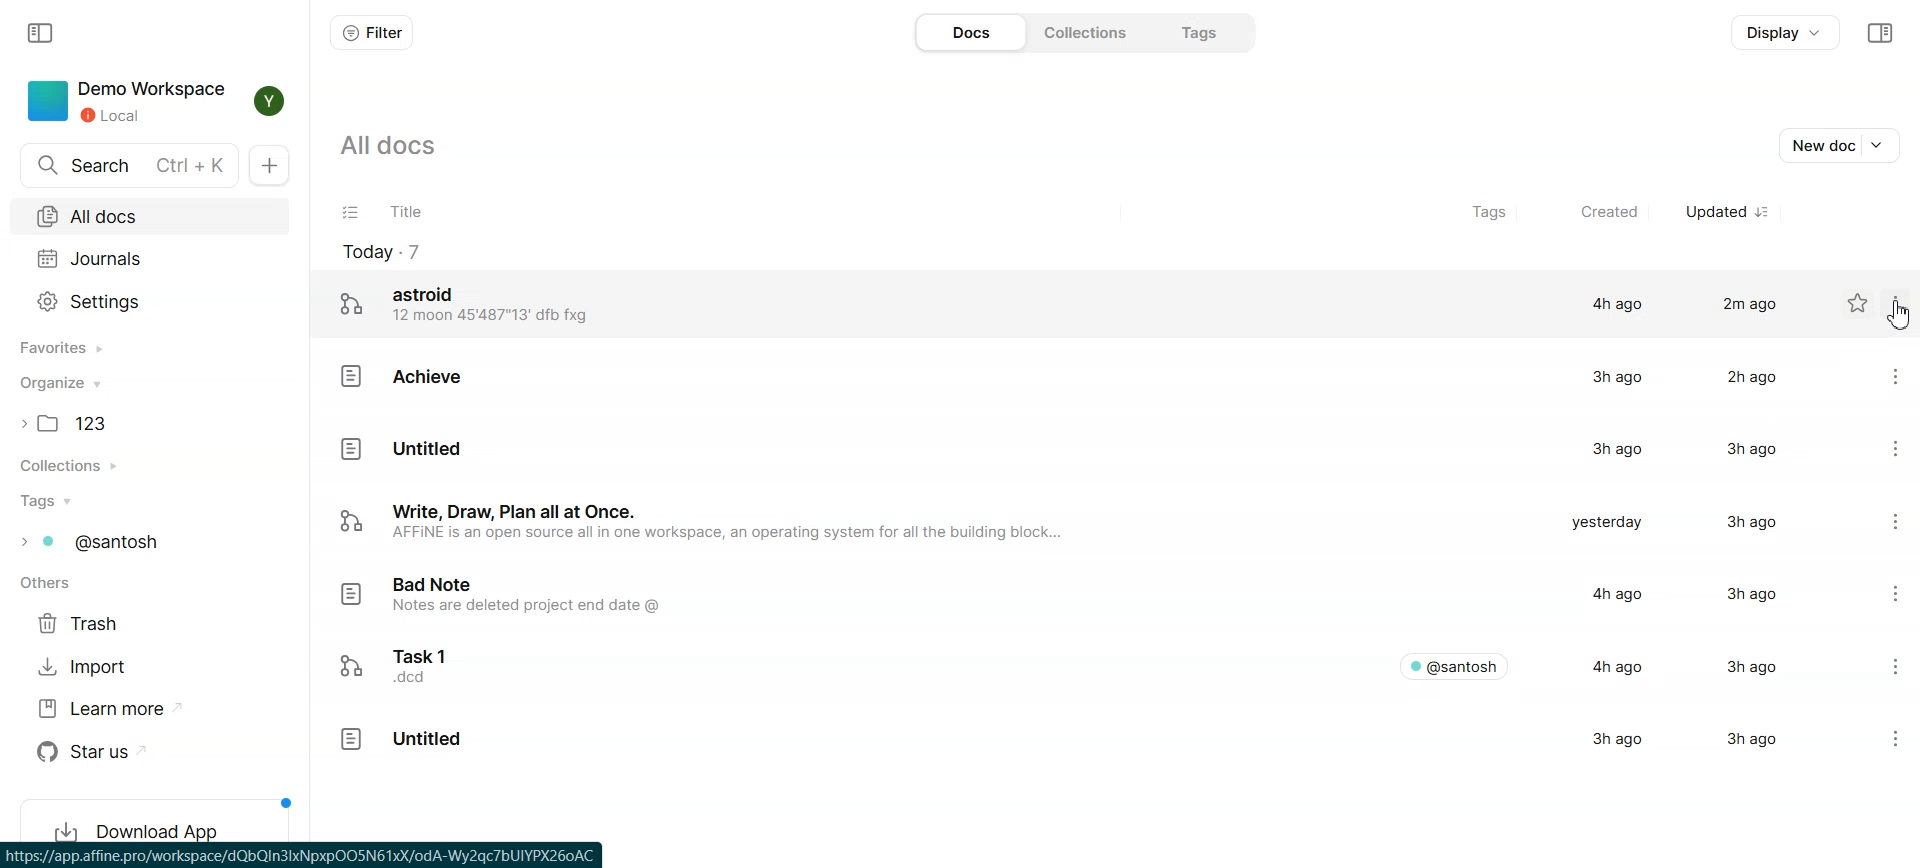 The height and width of the screenshot is (868, 1920). What do you see at coordinates (406, 375) in the screenshot?
I see `Achieve` at bounding box center [406, 375].